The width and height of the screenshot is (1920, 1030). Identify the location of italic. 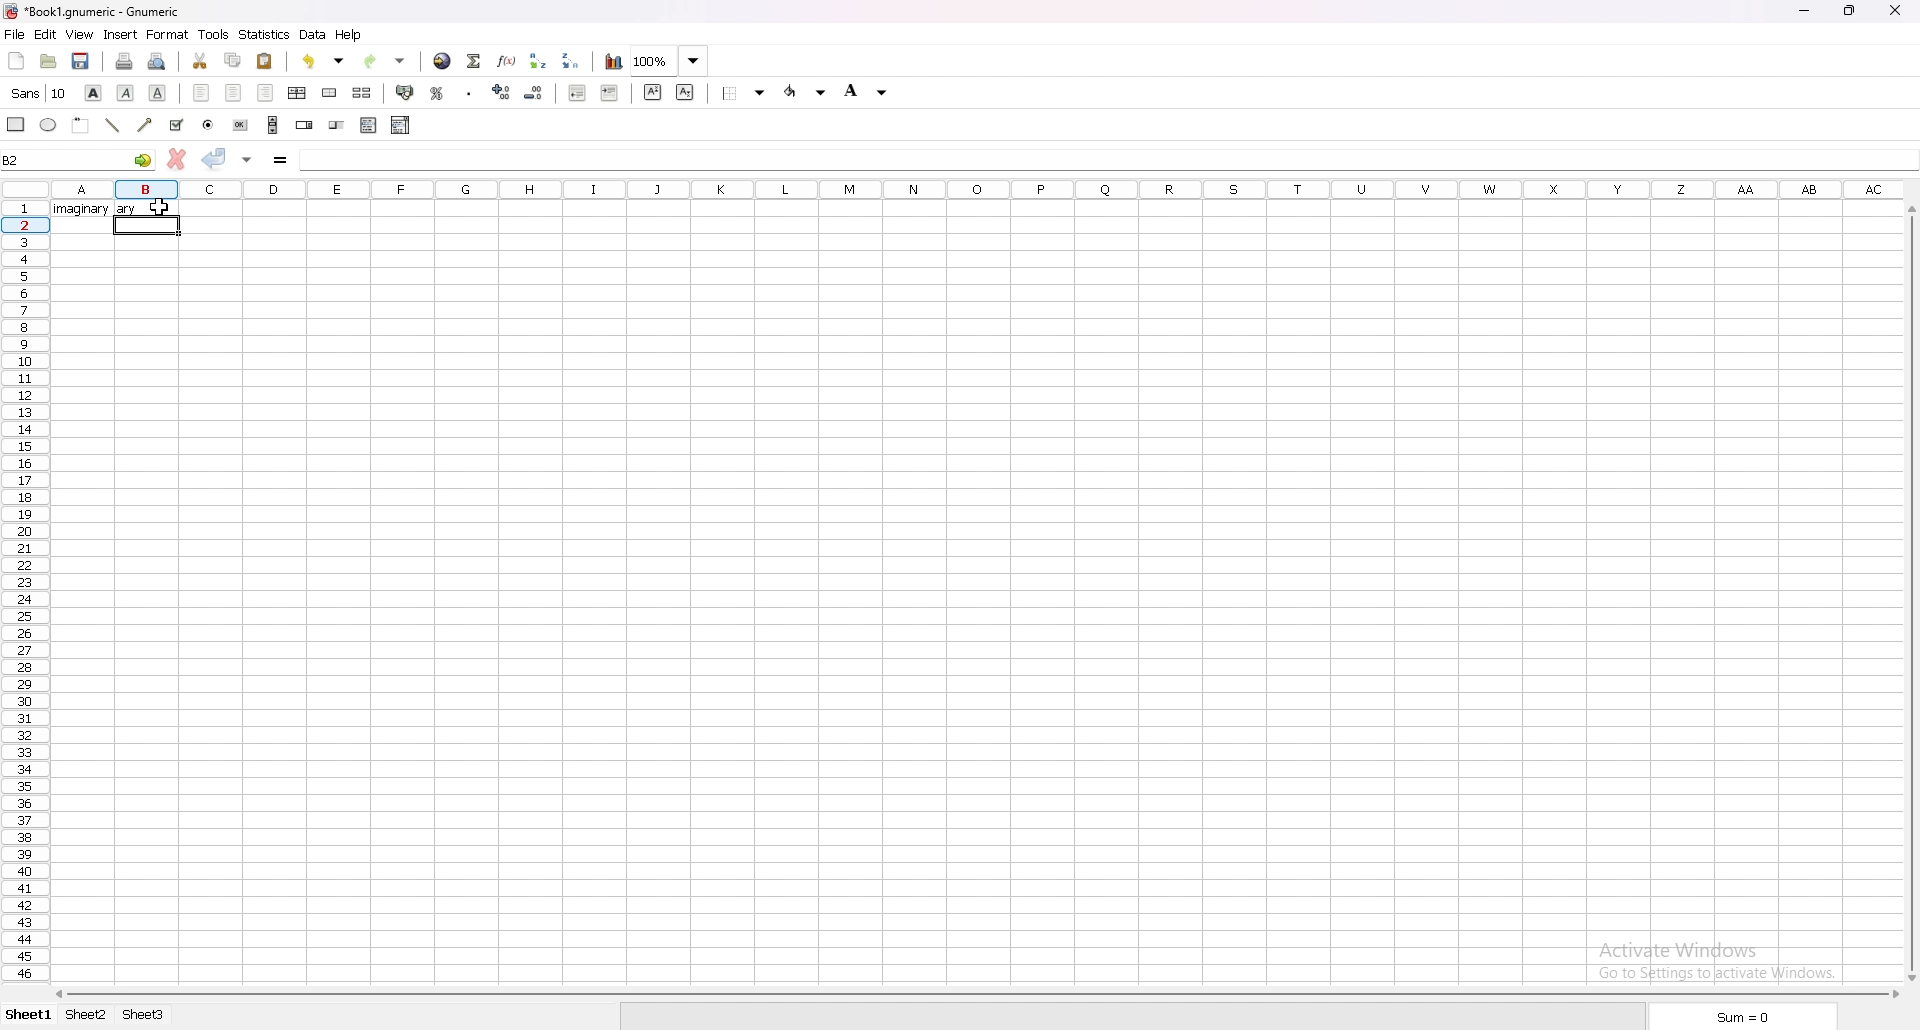
(126, 92).